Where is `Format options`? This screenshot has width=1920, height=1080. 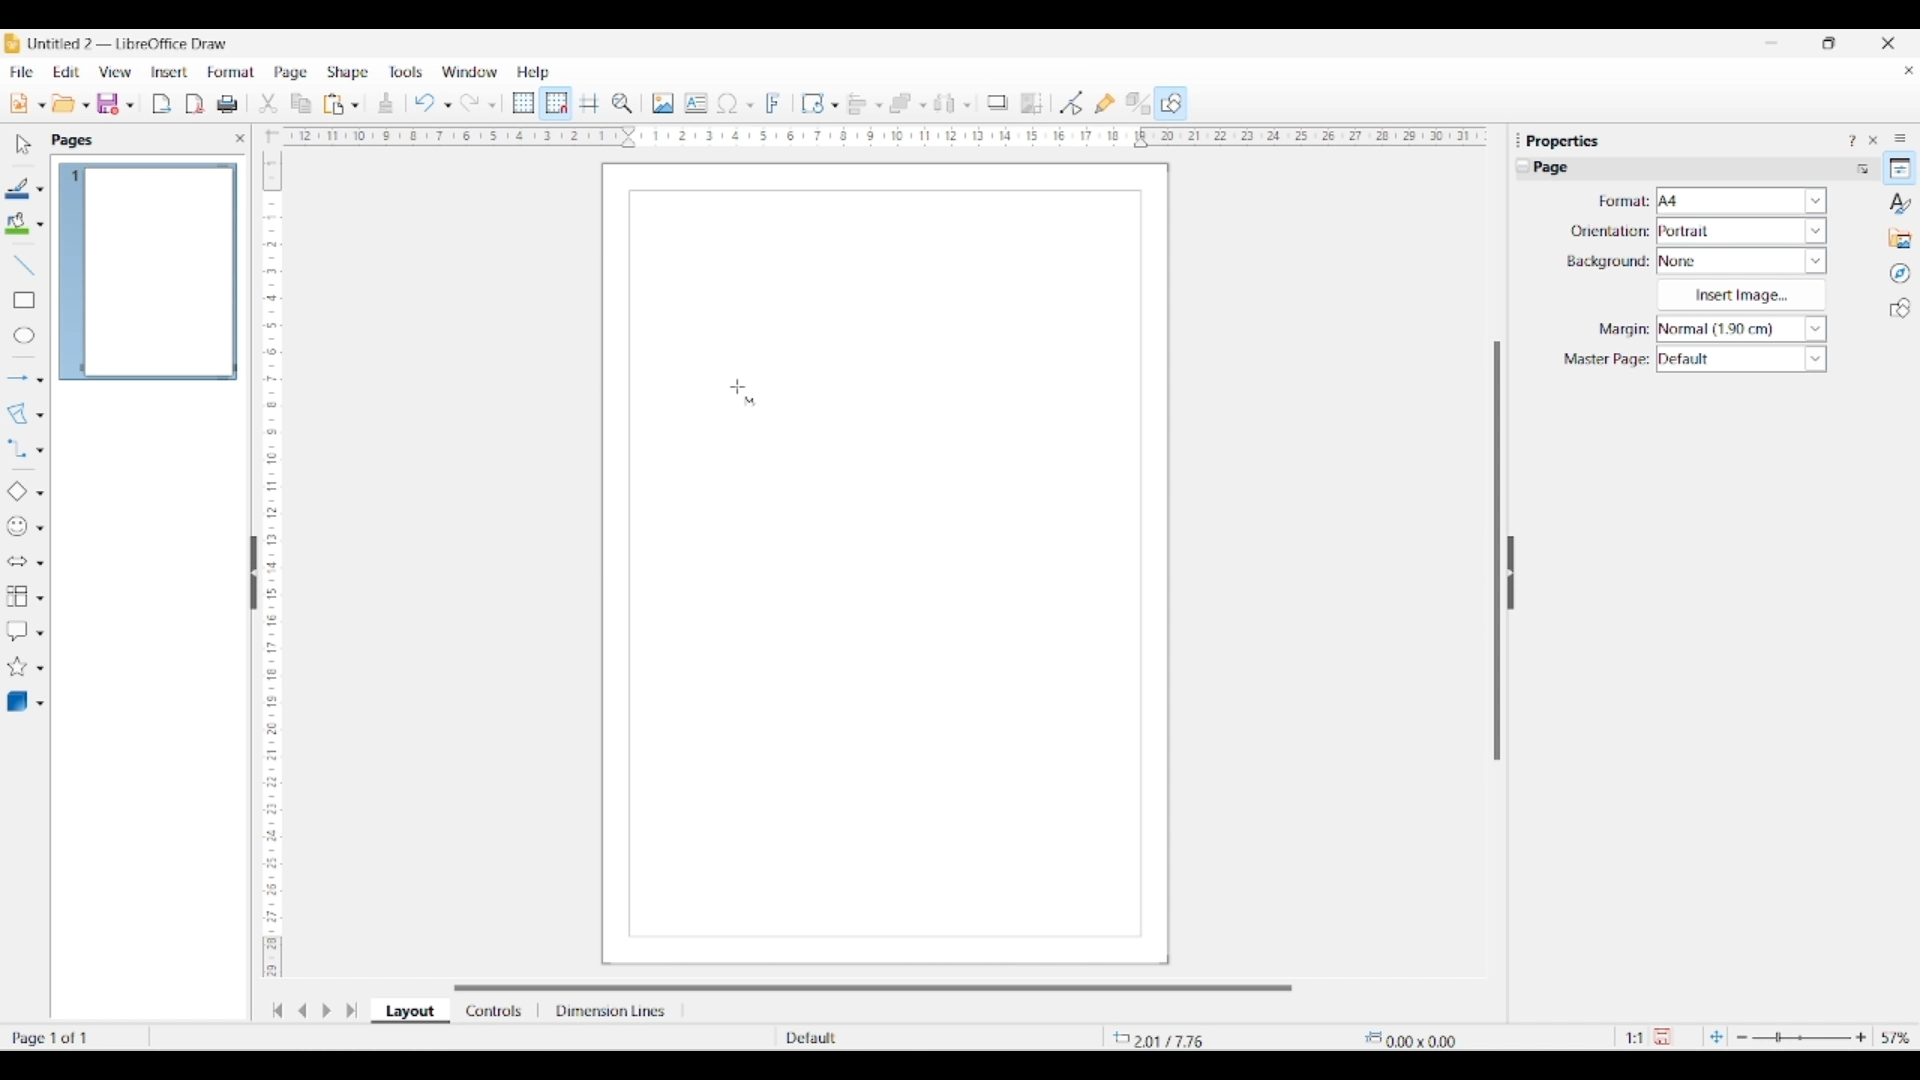 Format options is located at coordinates (1742, 200).